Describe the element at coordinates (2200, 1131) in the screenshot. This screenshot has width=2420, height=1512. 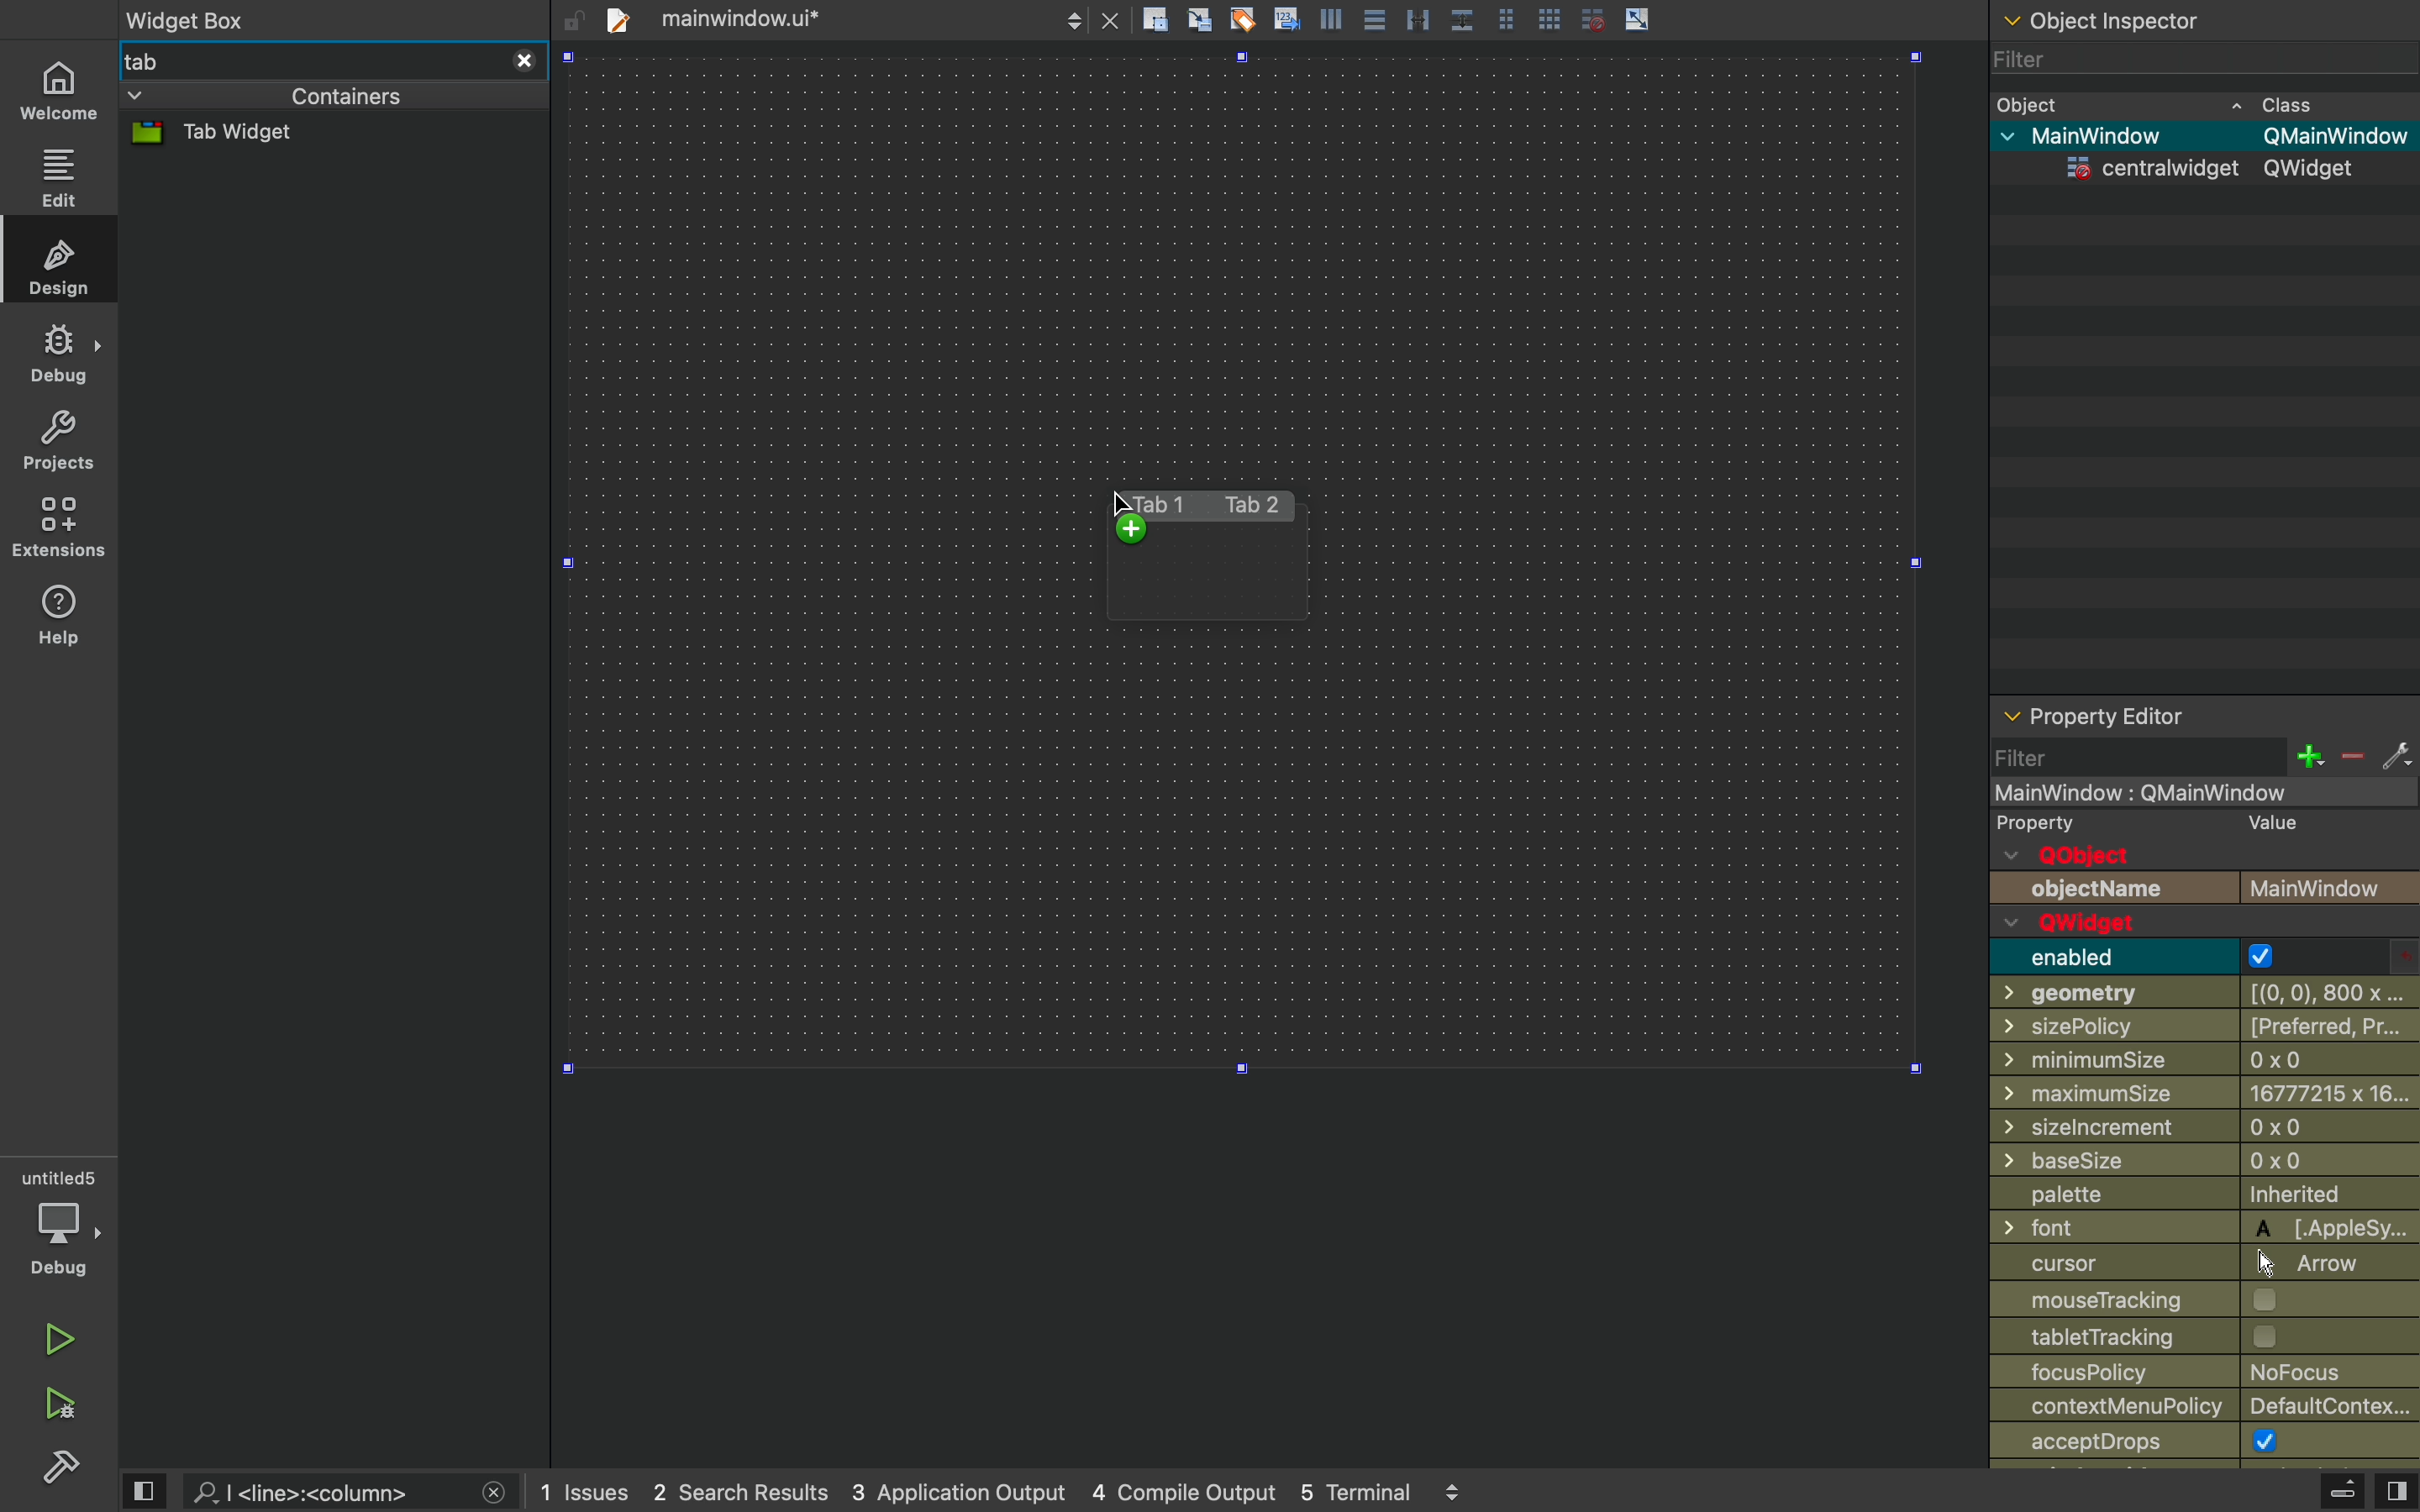
I see `` at that location.